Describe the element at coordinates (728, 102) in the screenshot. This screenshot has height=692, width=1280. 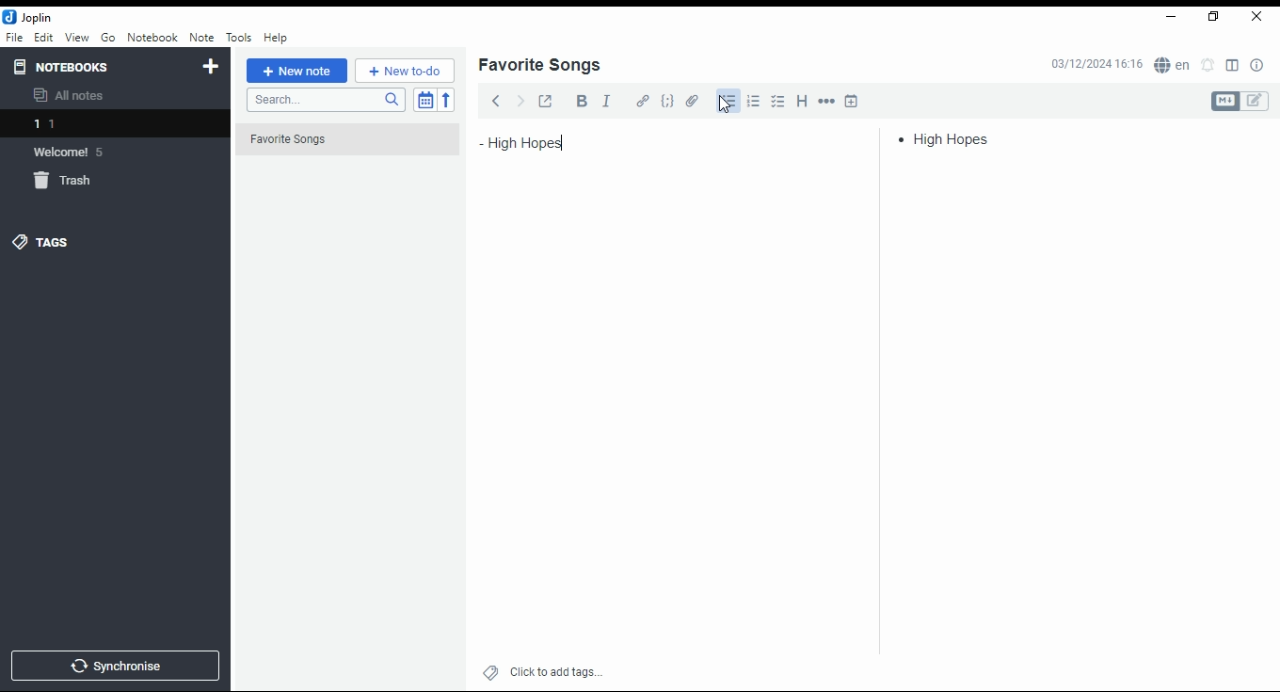
I see `bullets` at that location.